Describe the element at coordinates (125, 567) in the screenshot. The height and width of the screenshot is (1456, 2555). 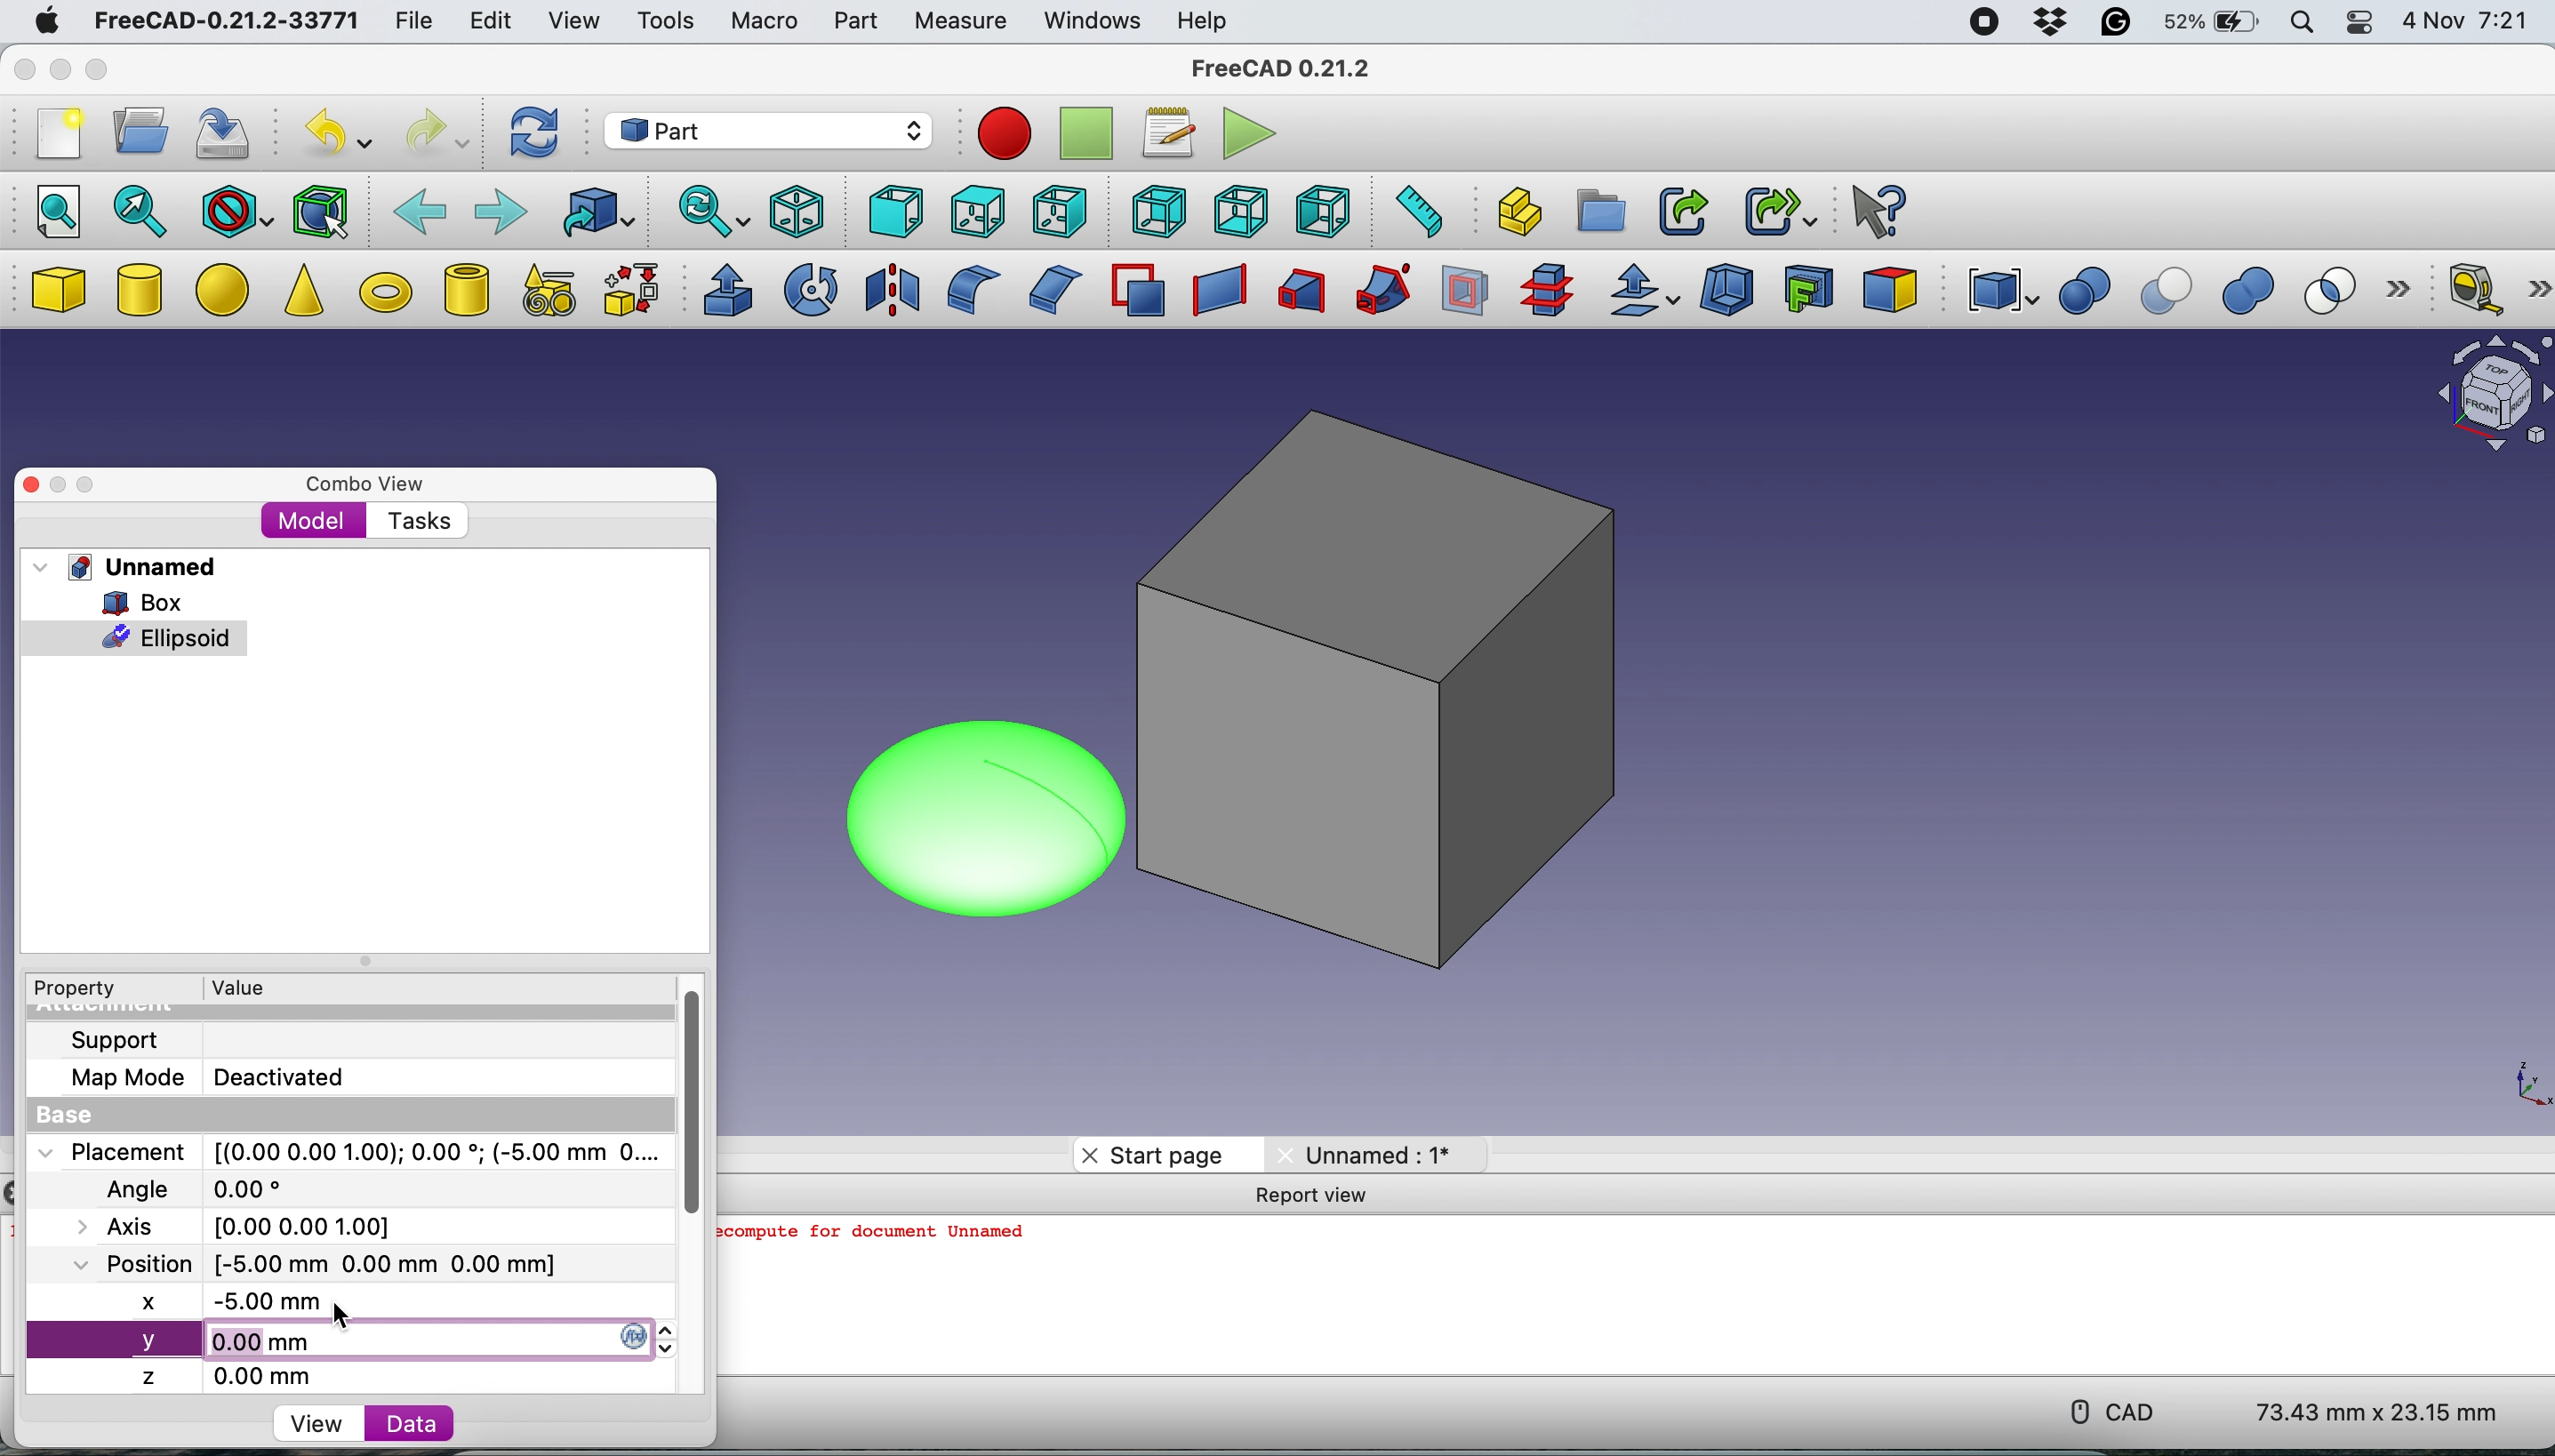
I see `unnamed` at that location.